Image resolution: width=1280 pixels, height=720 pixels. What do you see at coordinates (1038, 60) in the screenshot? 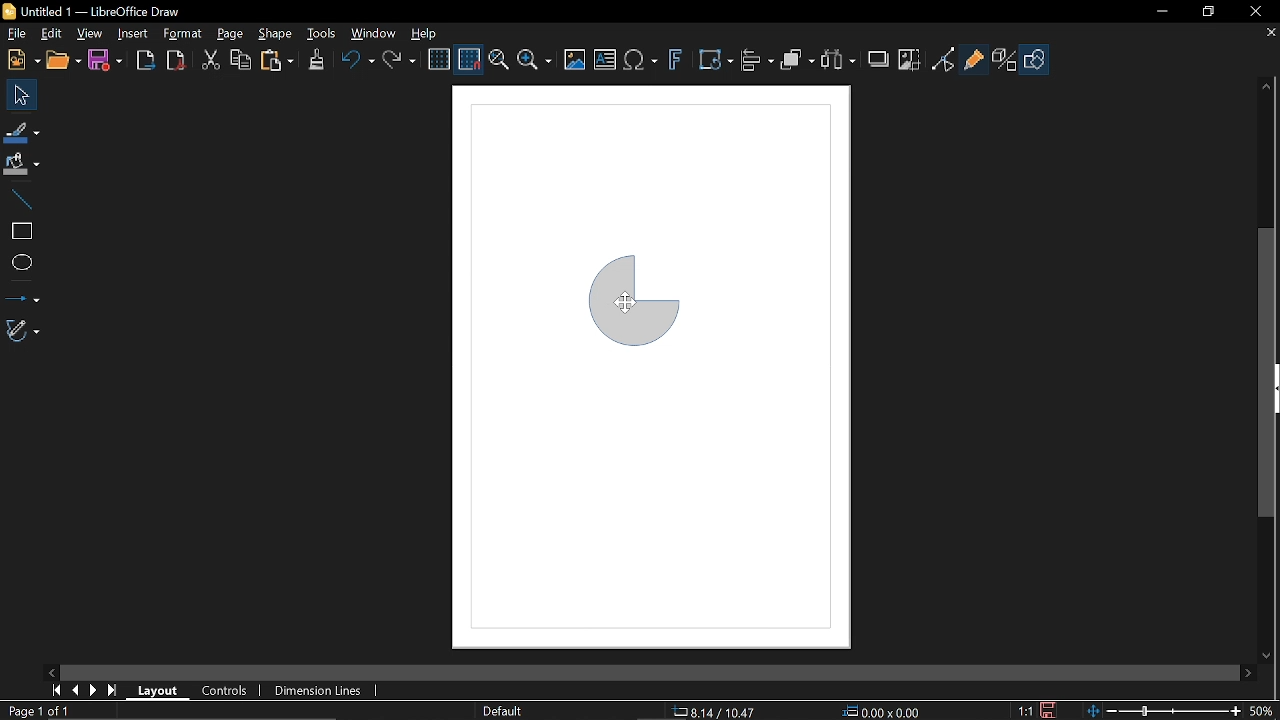
I see `Shape` at bounding box center [1038, 60].